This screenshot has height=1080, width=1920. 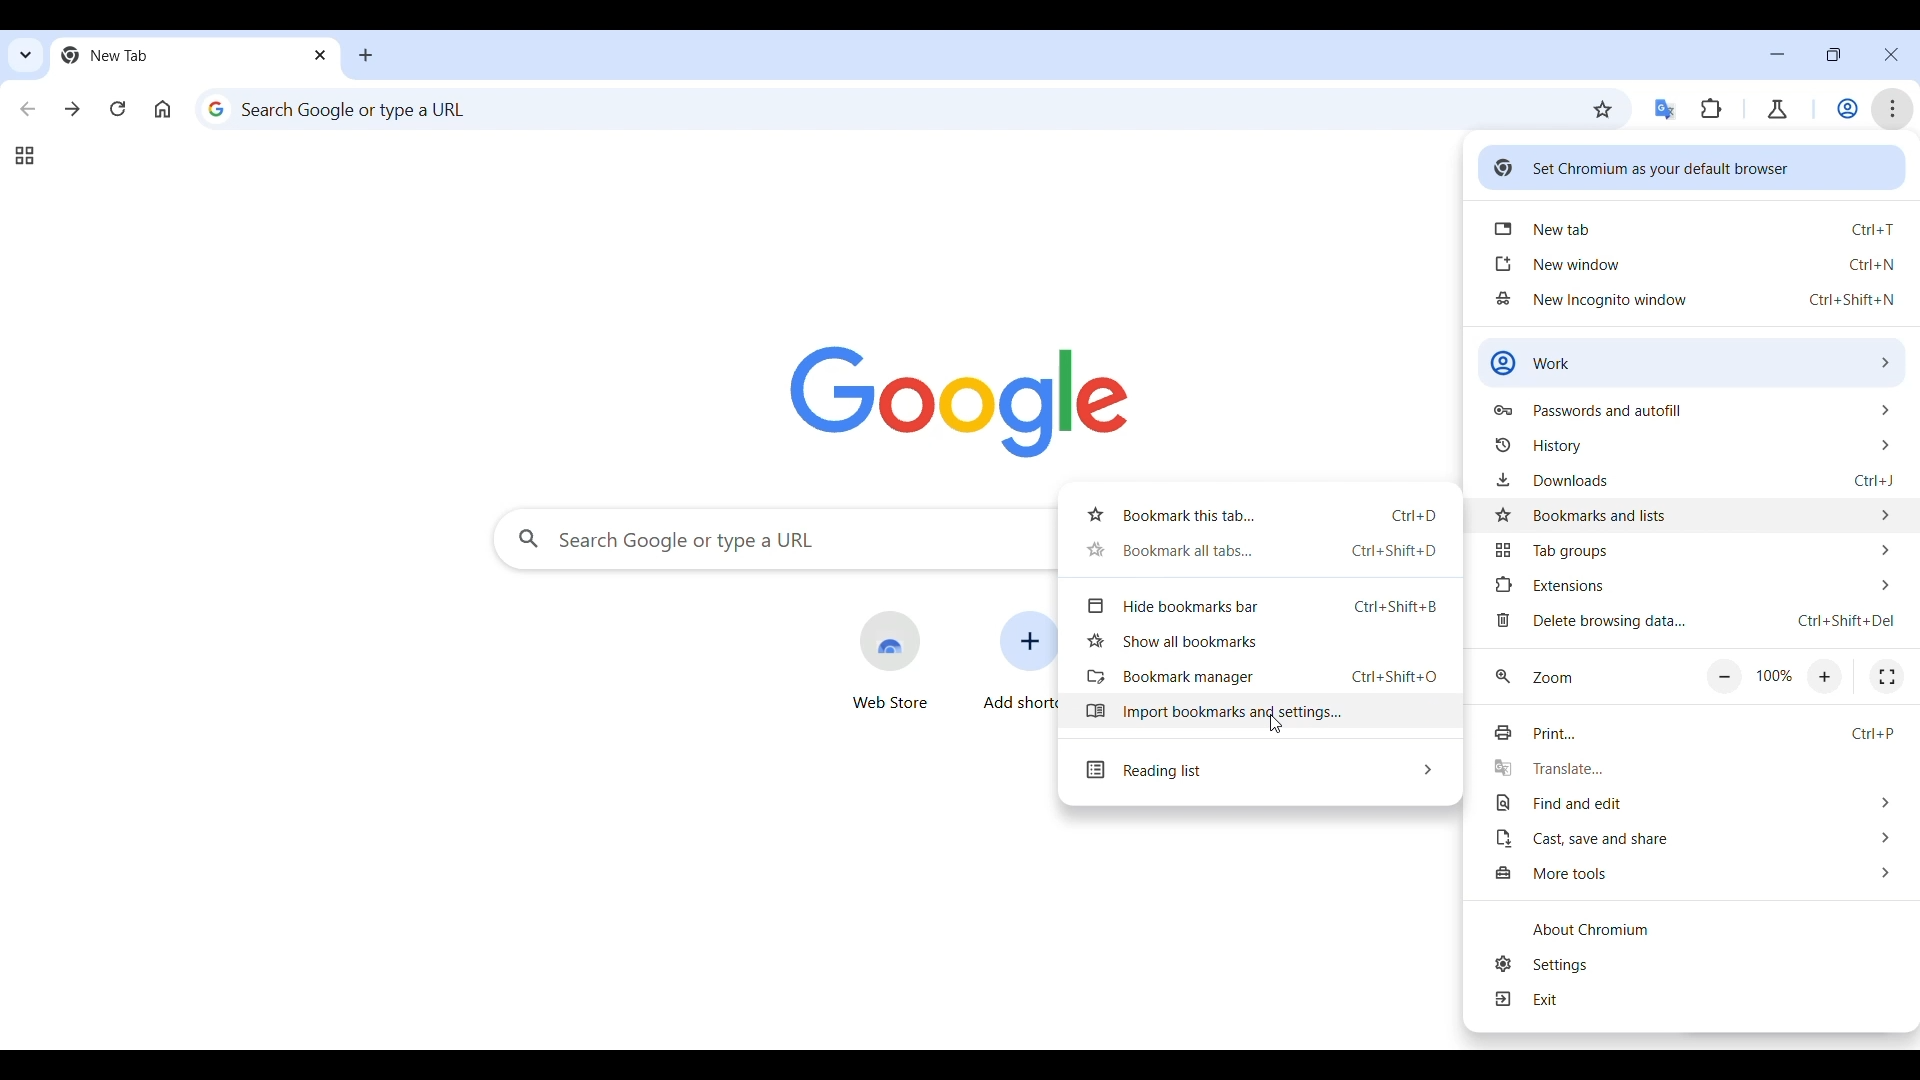 I want to click on Search Google or type a url, so click(x=773, y=539).